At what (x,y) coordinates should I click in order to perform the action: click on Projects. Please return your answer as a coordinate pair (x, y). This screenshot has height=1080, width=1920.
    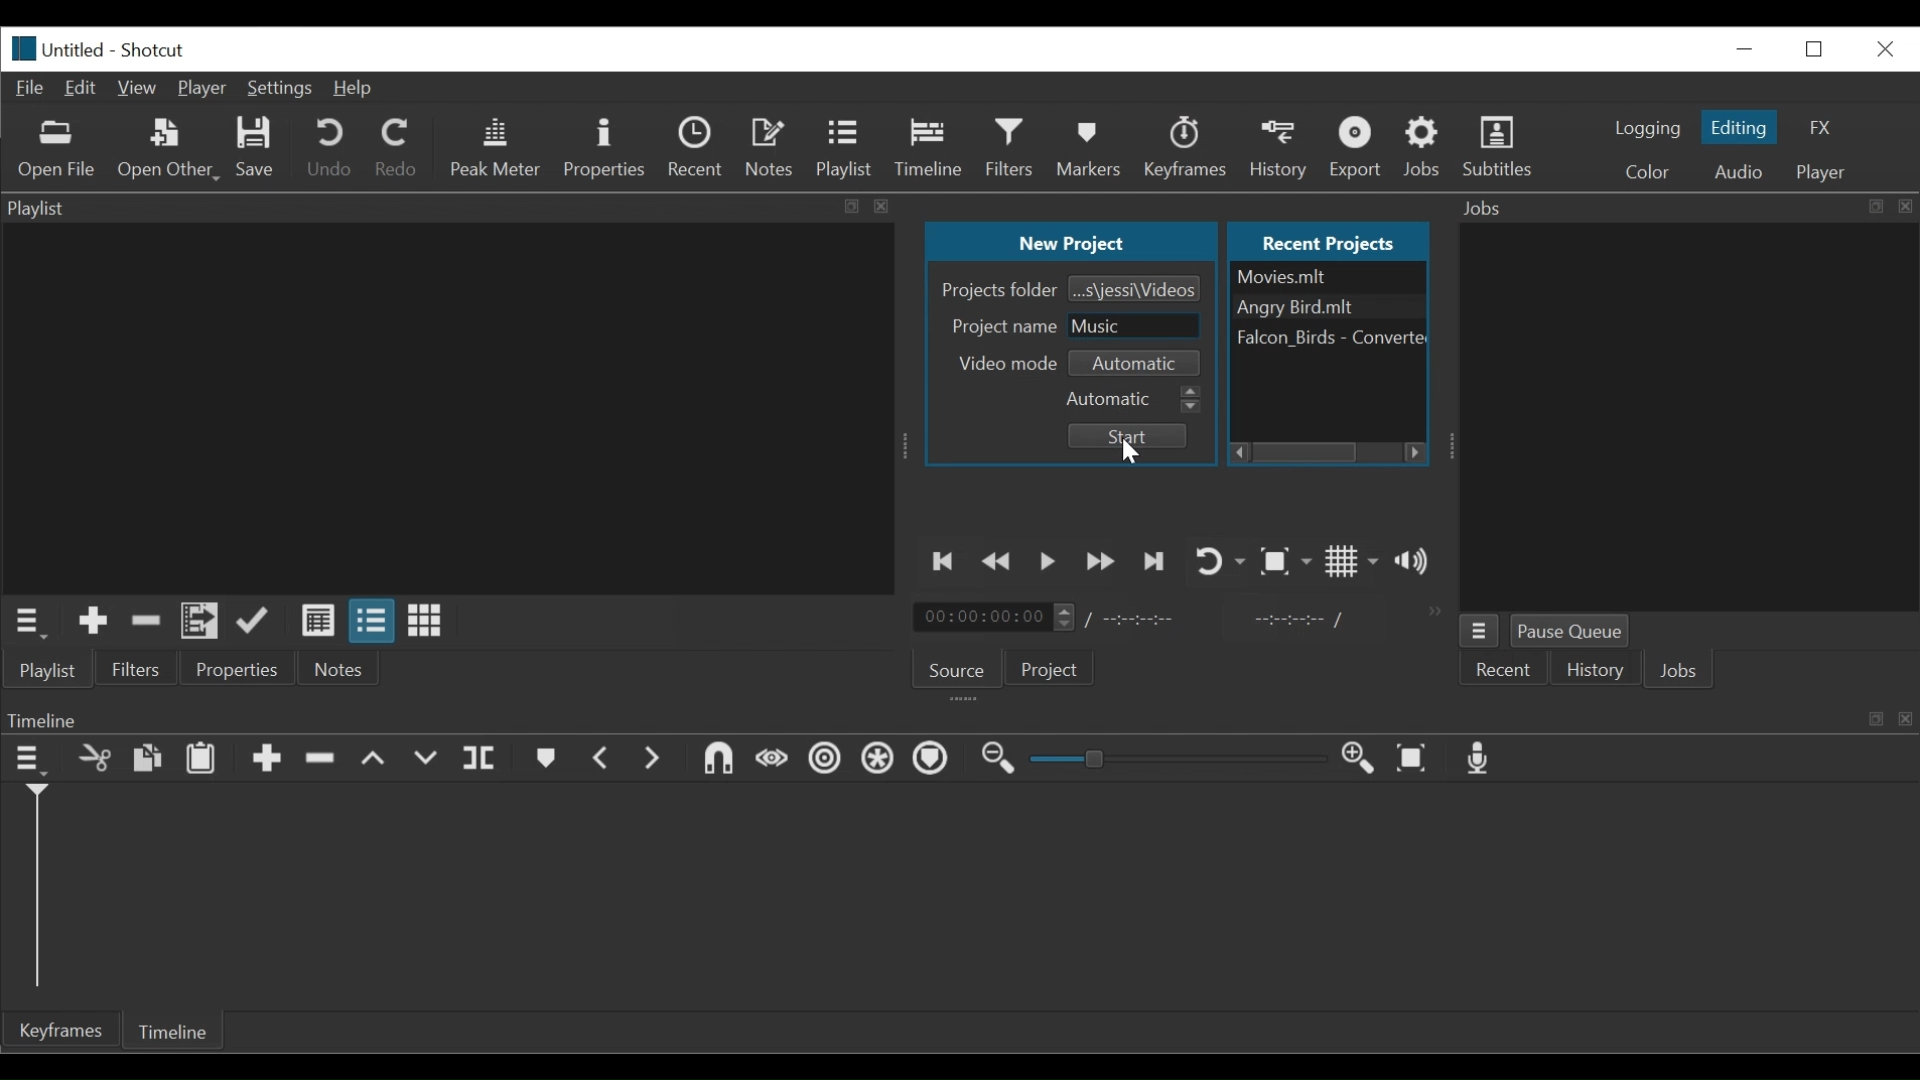
    Looking at the image, I should click on (1052, 666).